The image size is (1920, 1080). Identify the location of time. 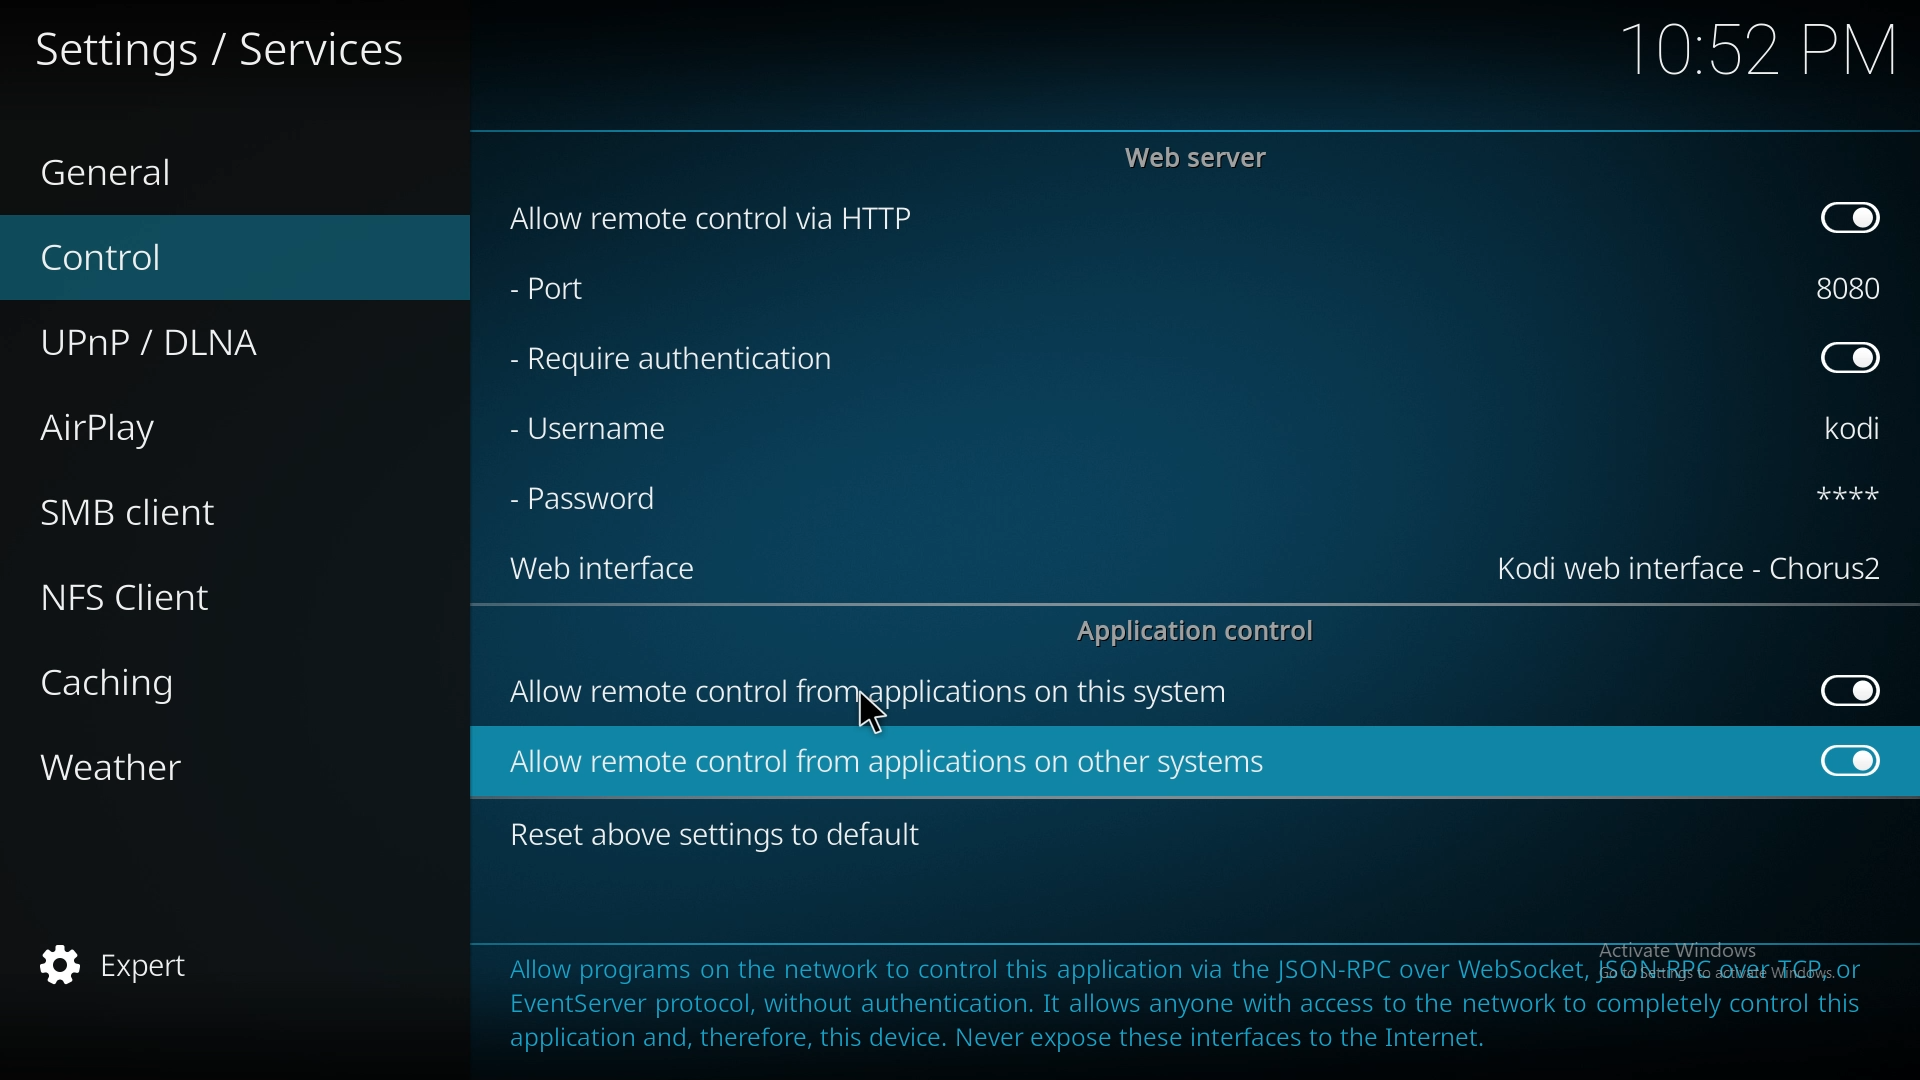
(1758, 48).